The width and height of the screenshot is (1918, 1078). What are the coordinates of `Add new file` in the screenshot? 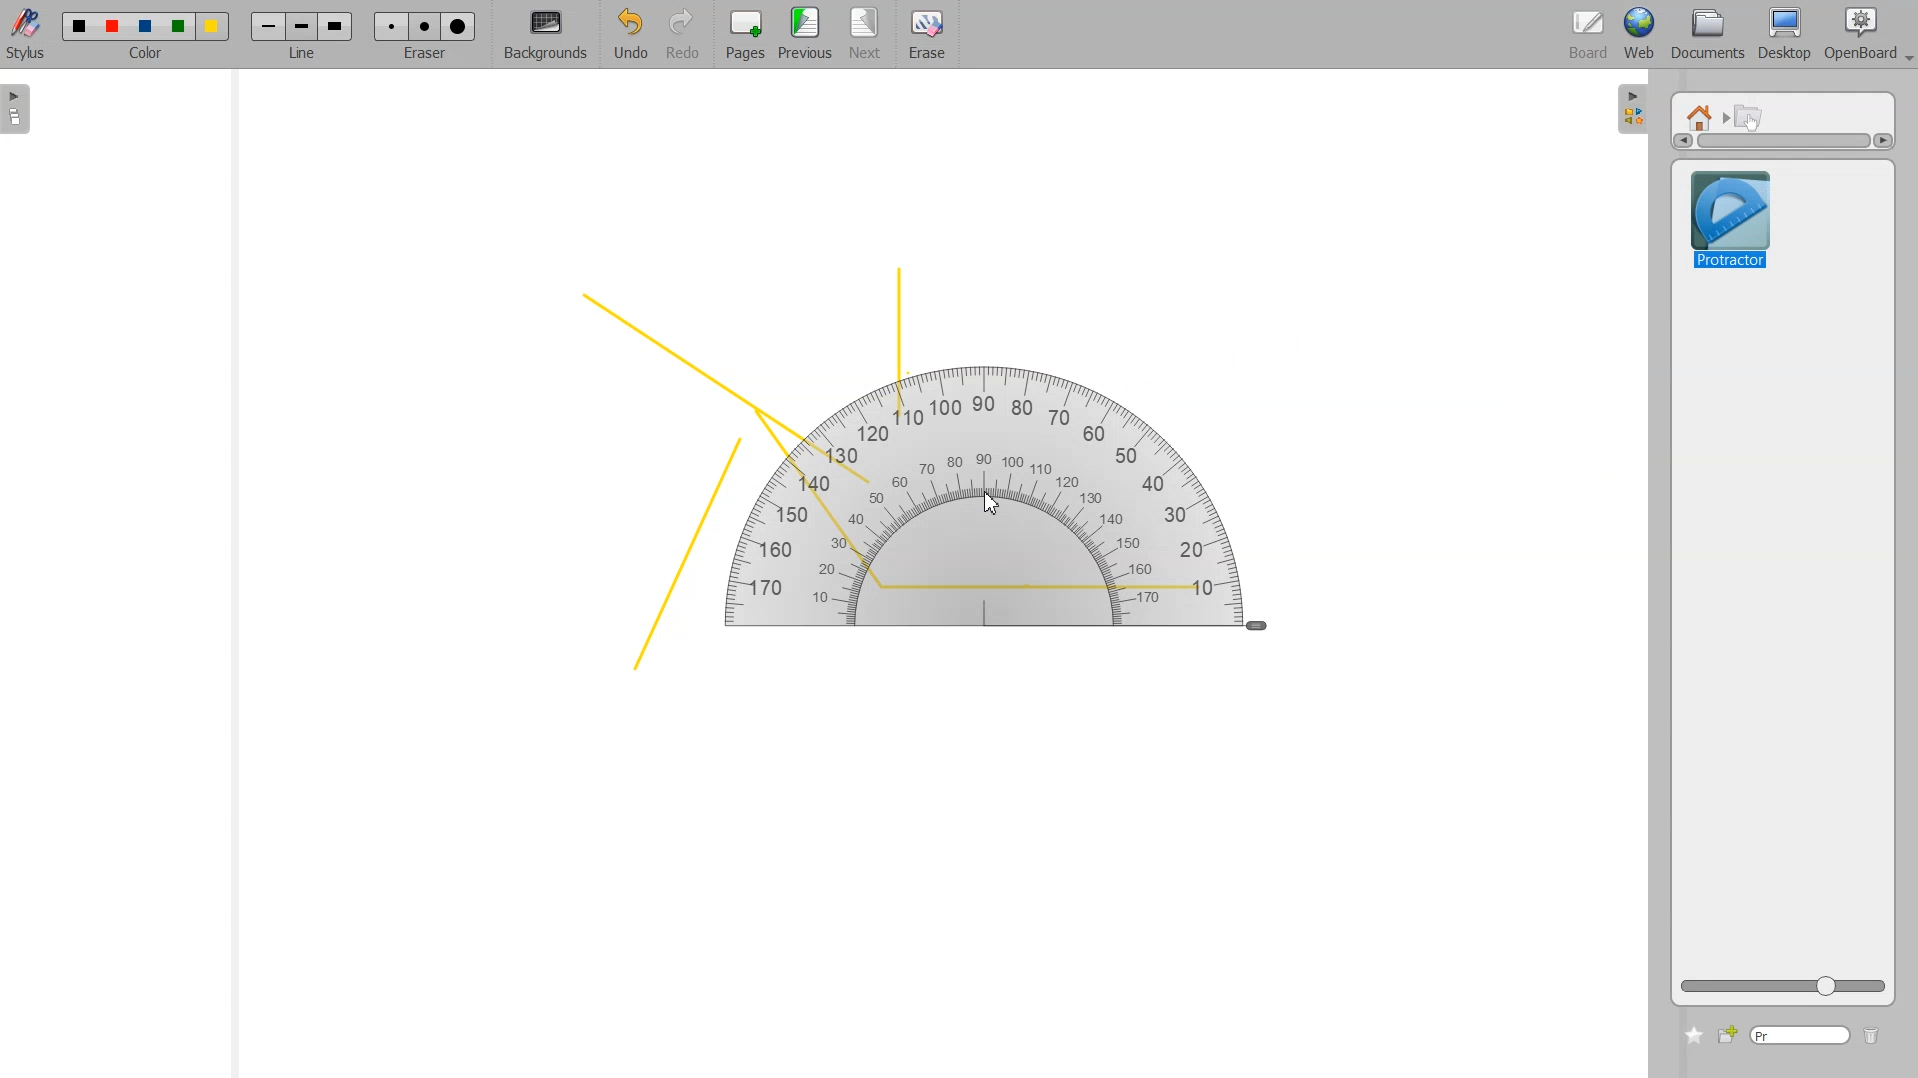 It's located at (1726, 1035).